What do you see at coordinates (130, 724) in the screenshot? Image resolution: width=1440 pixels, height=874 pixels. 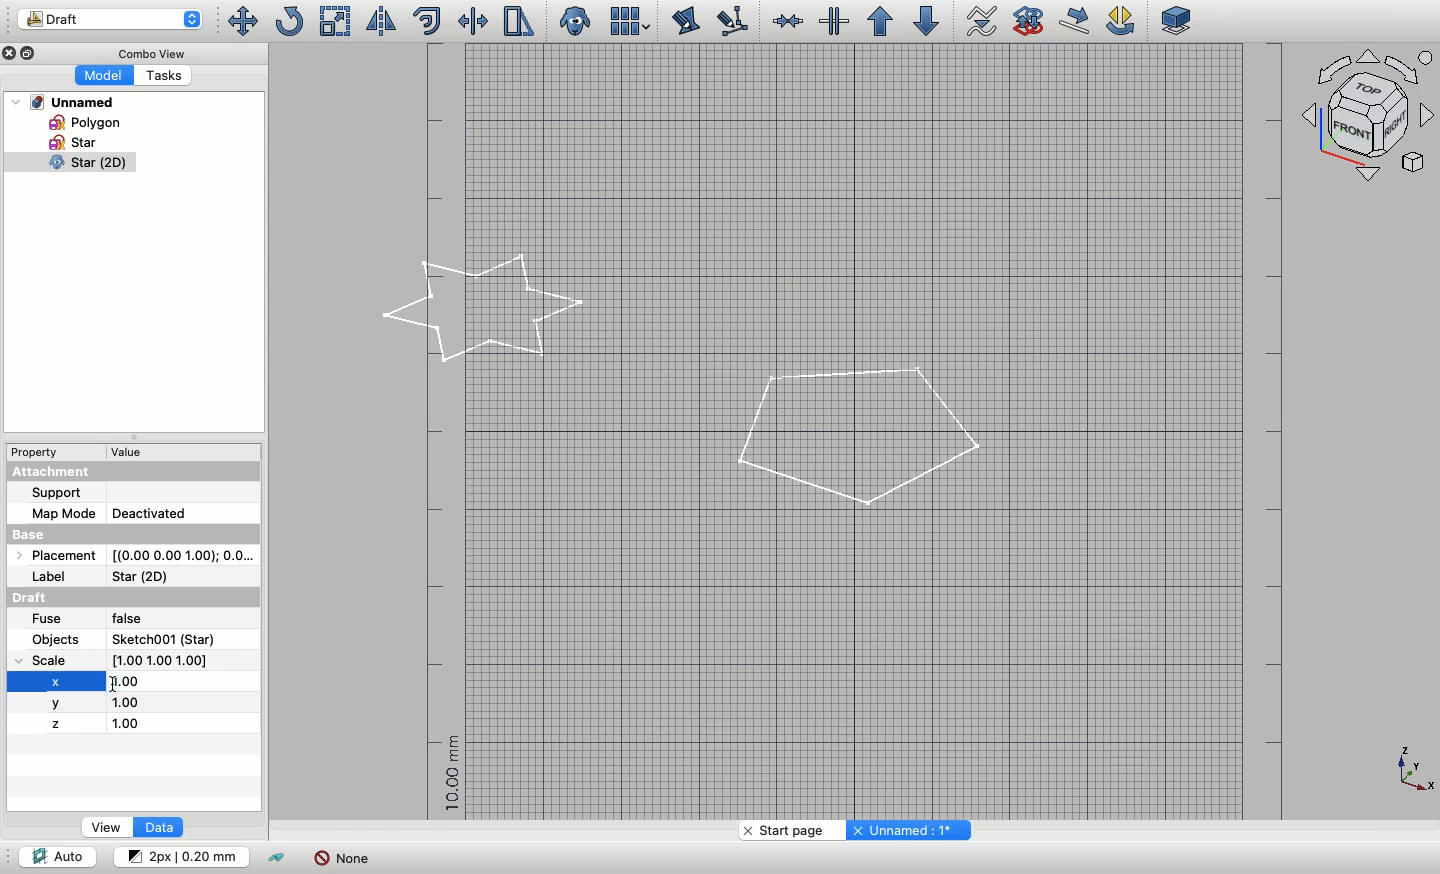 I see `1` at bounding box center [130, 724].